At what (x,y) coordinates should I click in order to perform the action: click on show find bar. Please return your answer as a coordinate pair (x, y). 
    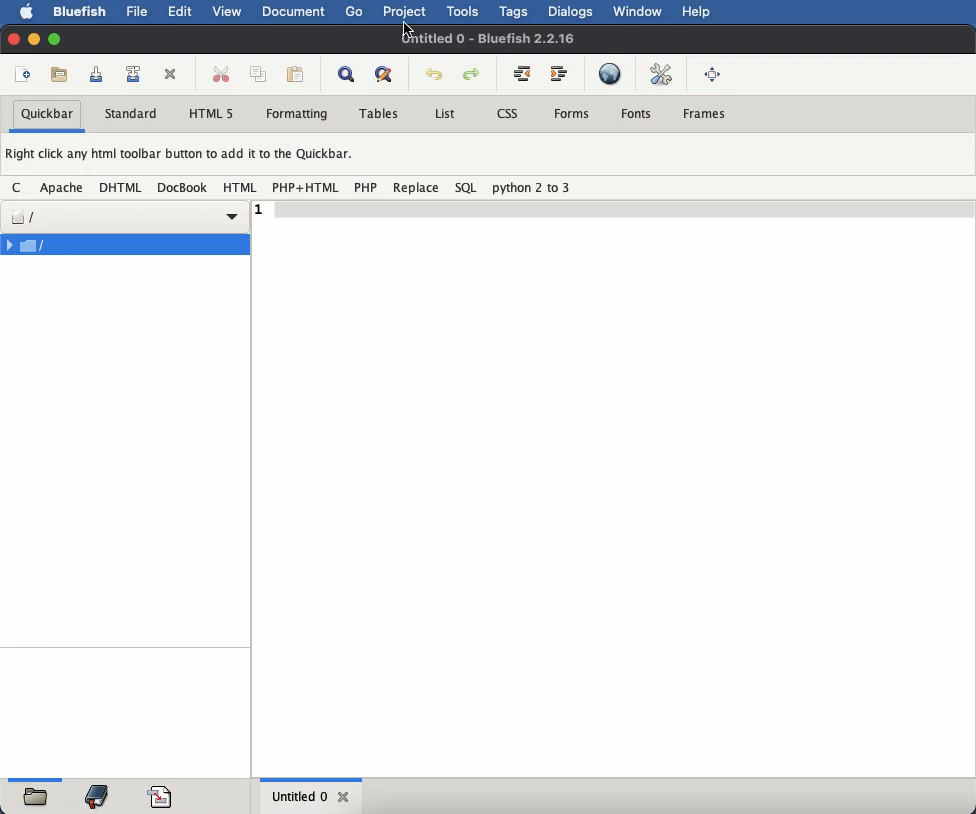
    Looking at the image, I should click on (347, 76).